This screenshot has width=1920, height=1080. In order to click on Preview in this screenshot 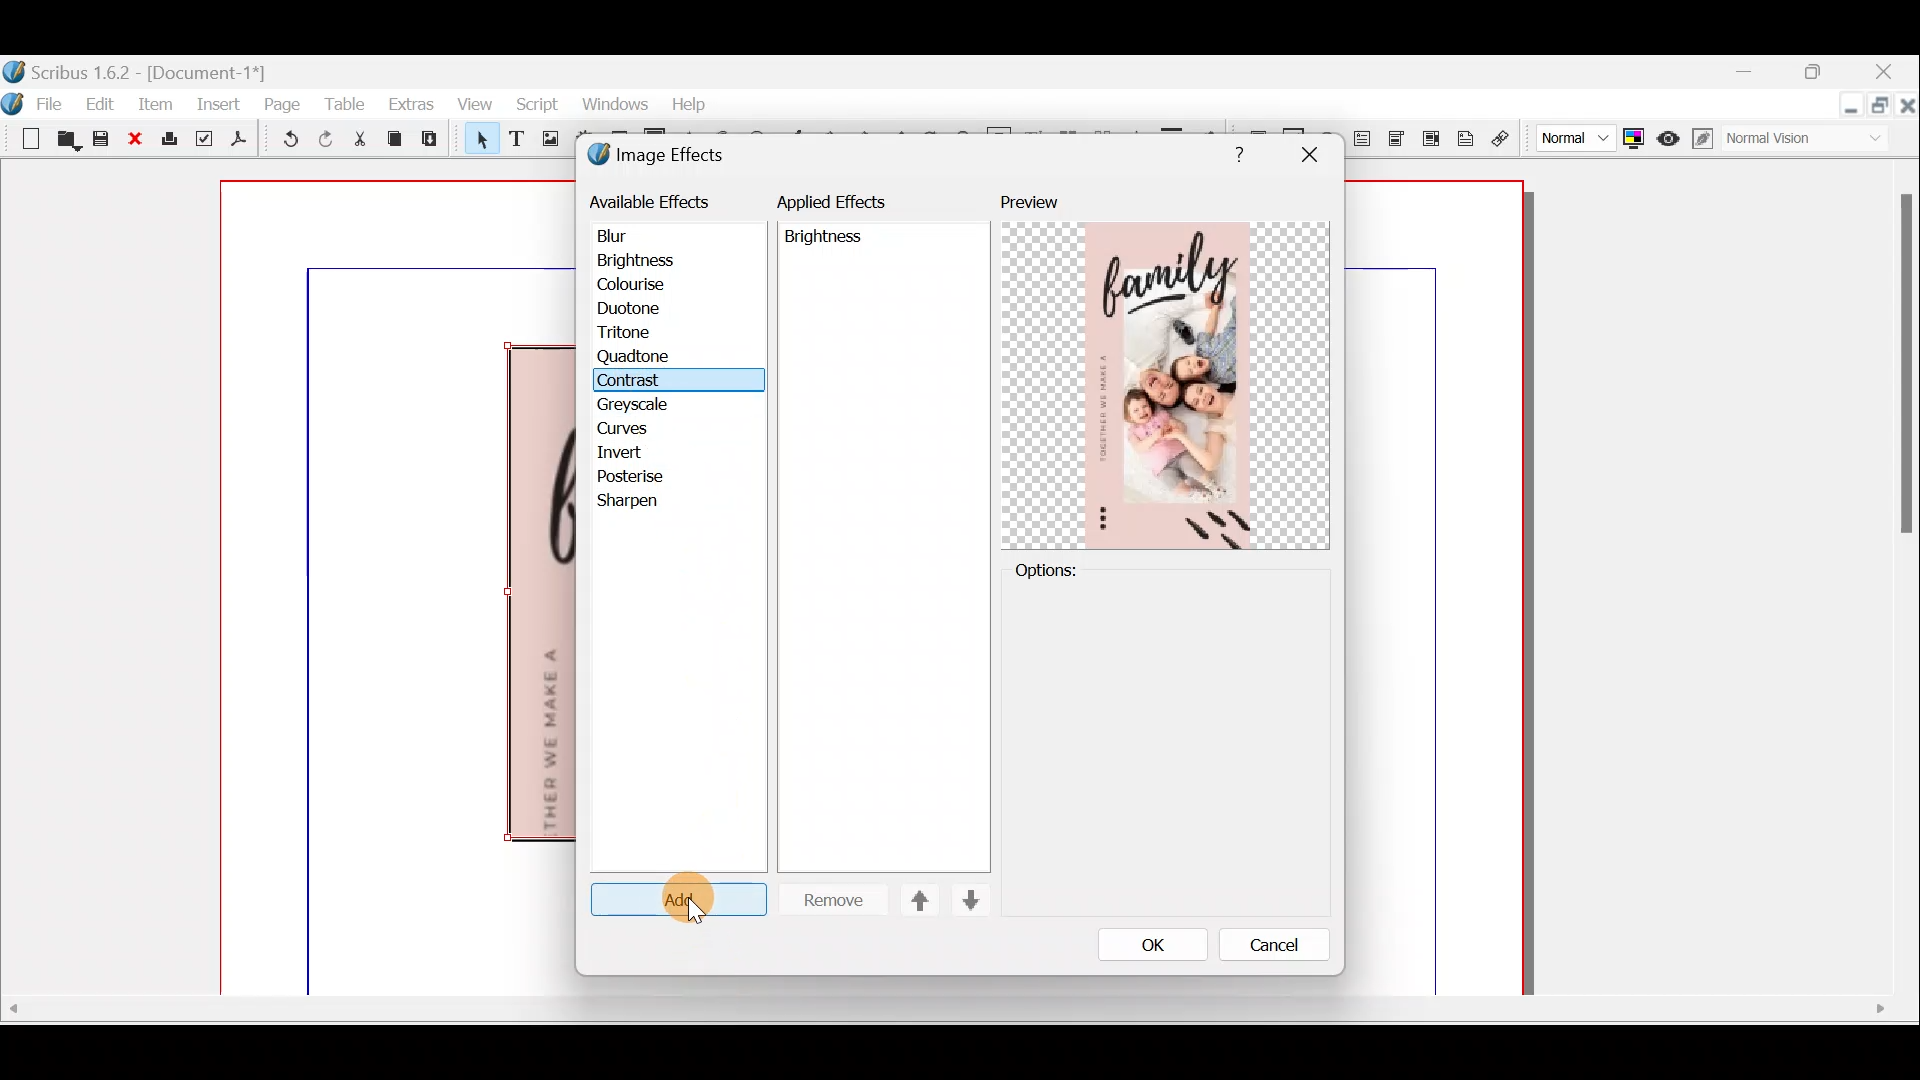, I will do `click(1165, 371)`.